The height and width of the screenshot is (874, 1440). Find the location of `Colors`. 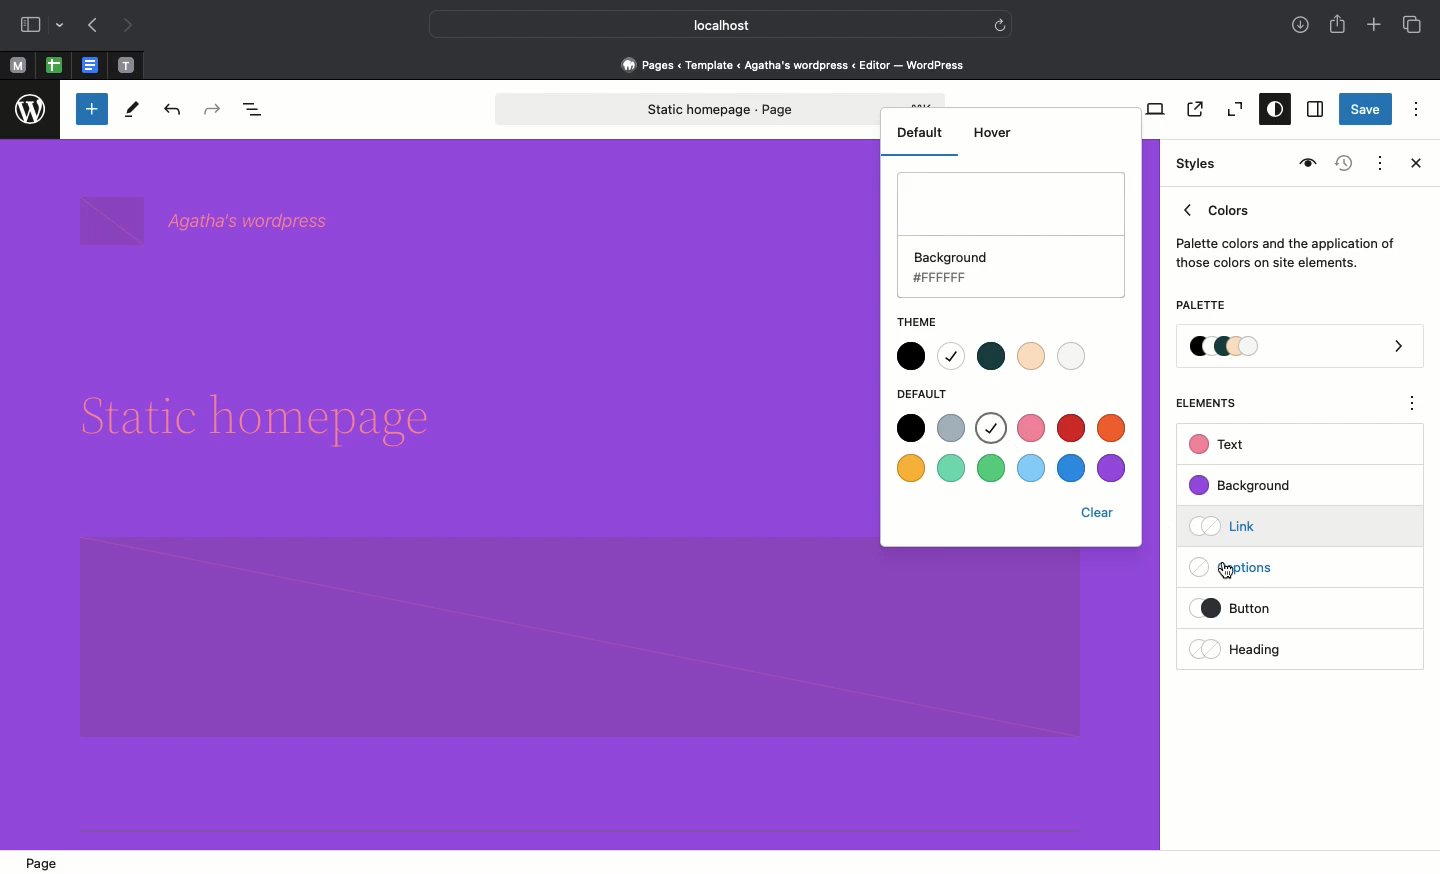

Colors is located at coordinates (1286, 232).